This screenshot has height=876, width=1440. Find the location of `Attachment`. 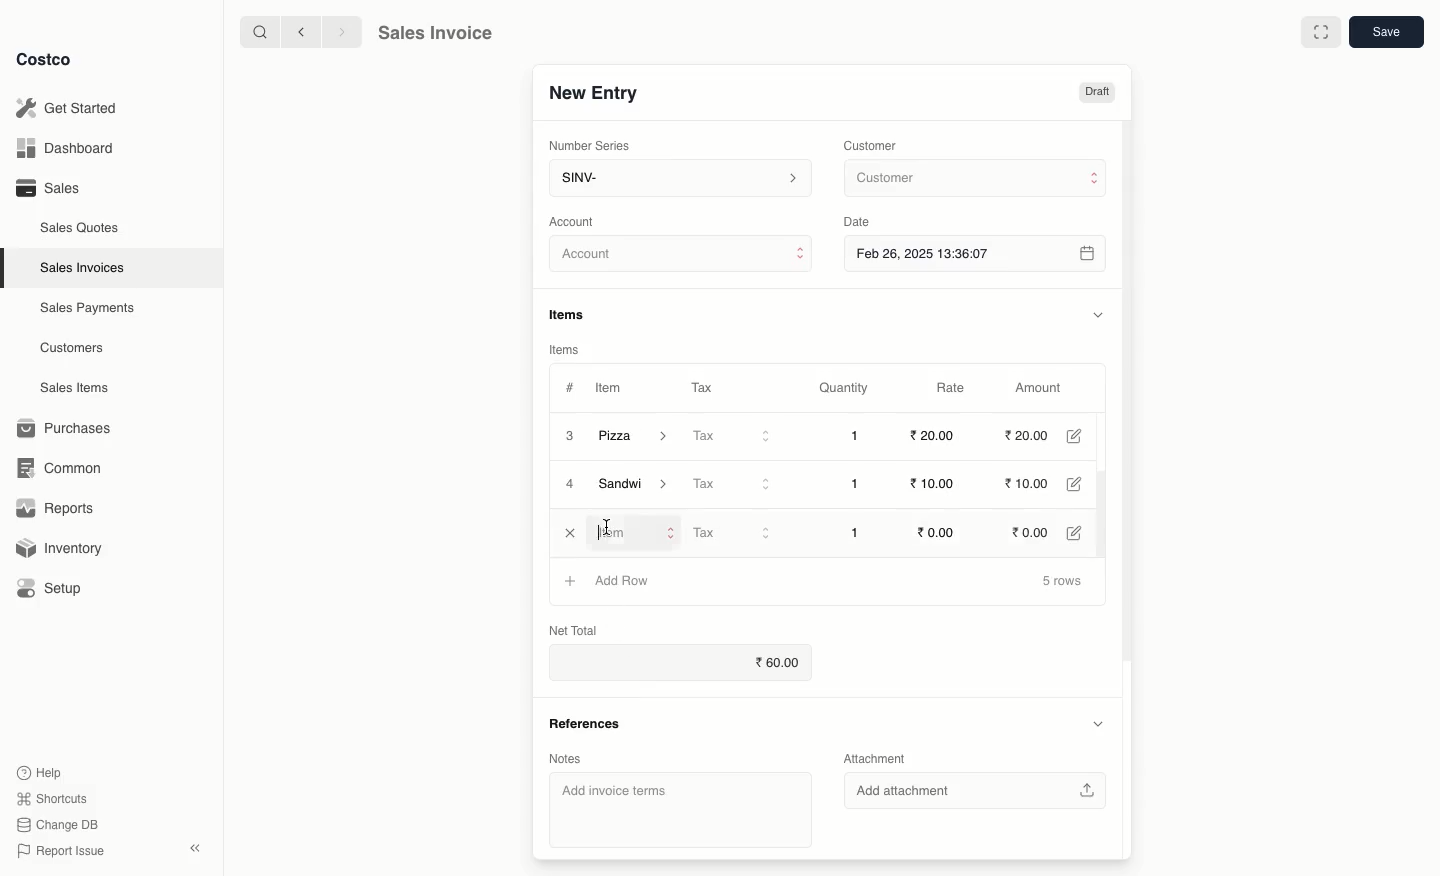

Attachment is located at coordinates (876, 760).